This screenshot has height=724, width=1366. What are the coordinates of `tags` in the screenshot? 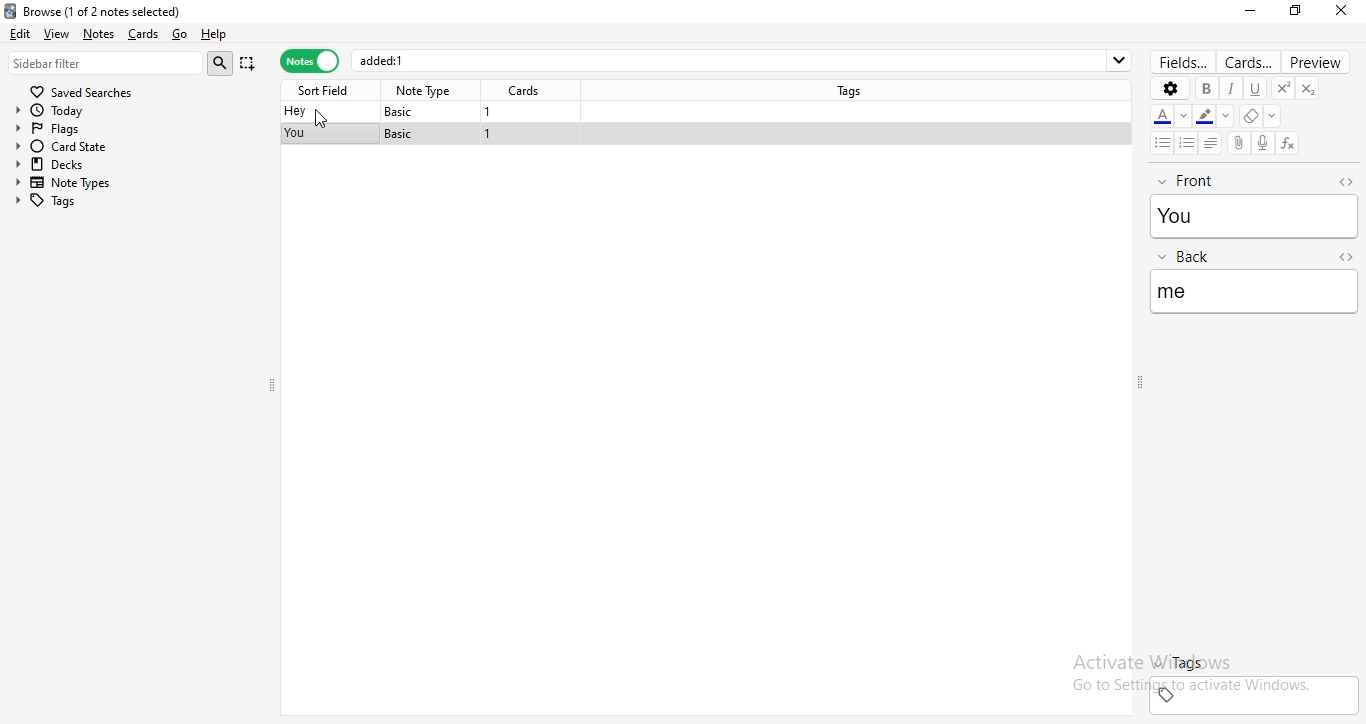 It's located at (1196, 657).